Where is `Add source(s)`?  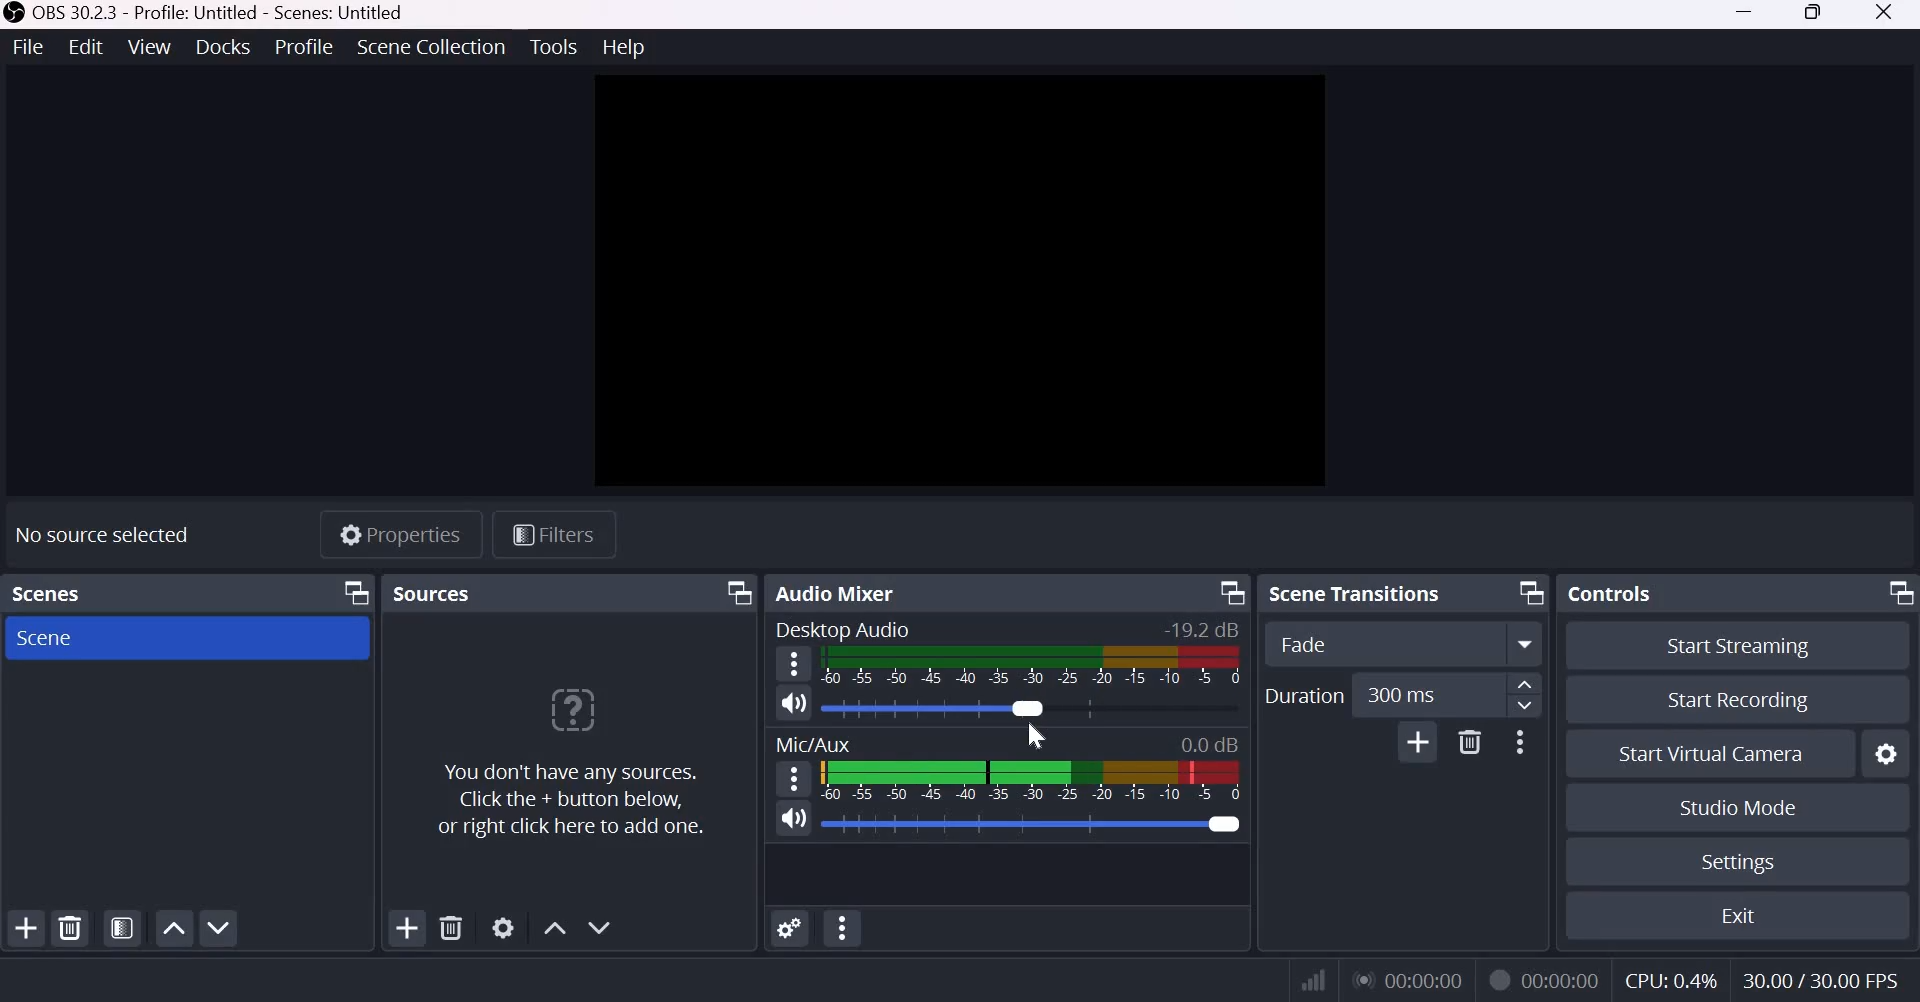
Add source(s) is located at coordinates (408, 930).